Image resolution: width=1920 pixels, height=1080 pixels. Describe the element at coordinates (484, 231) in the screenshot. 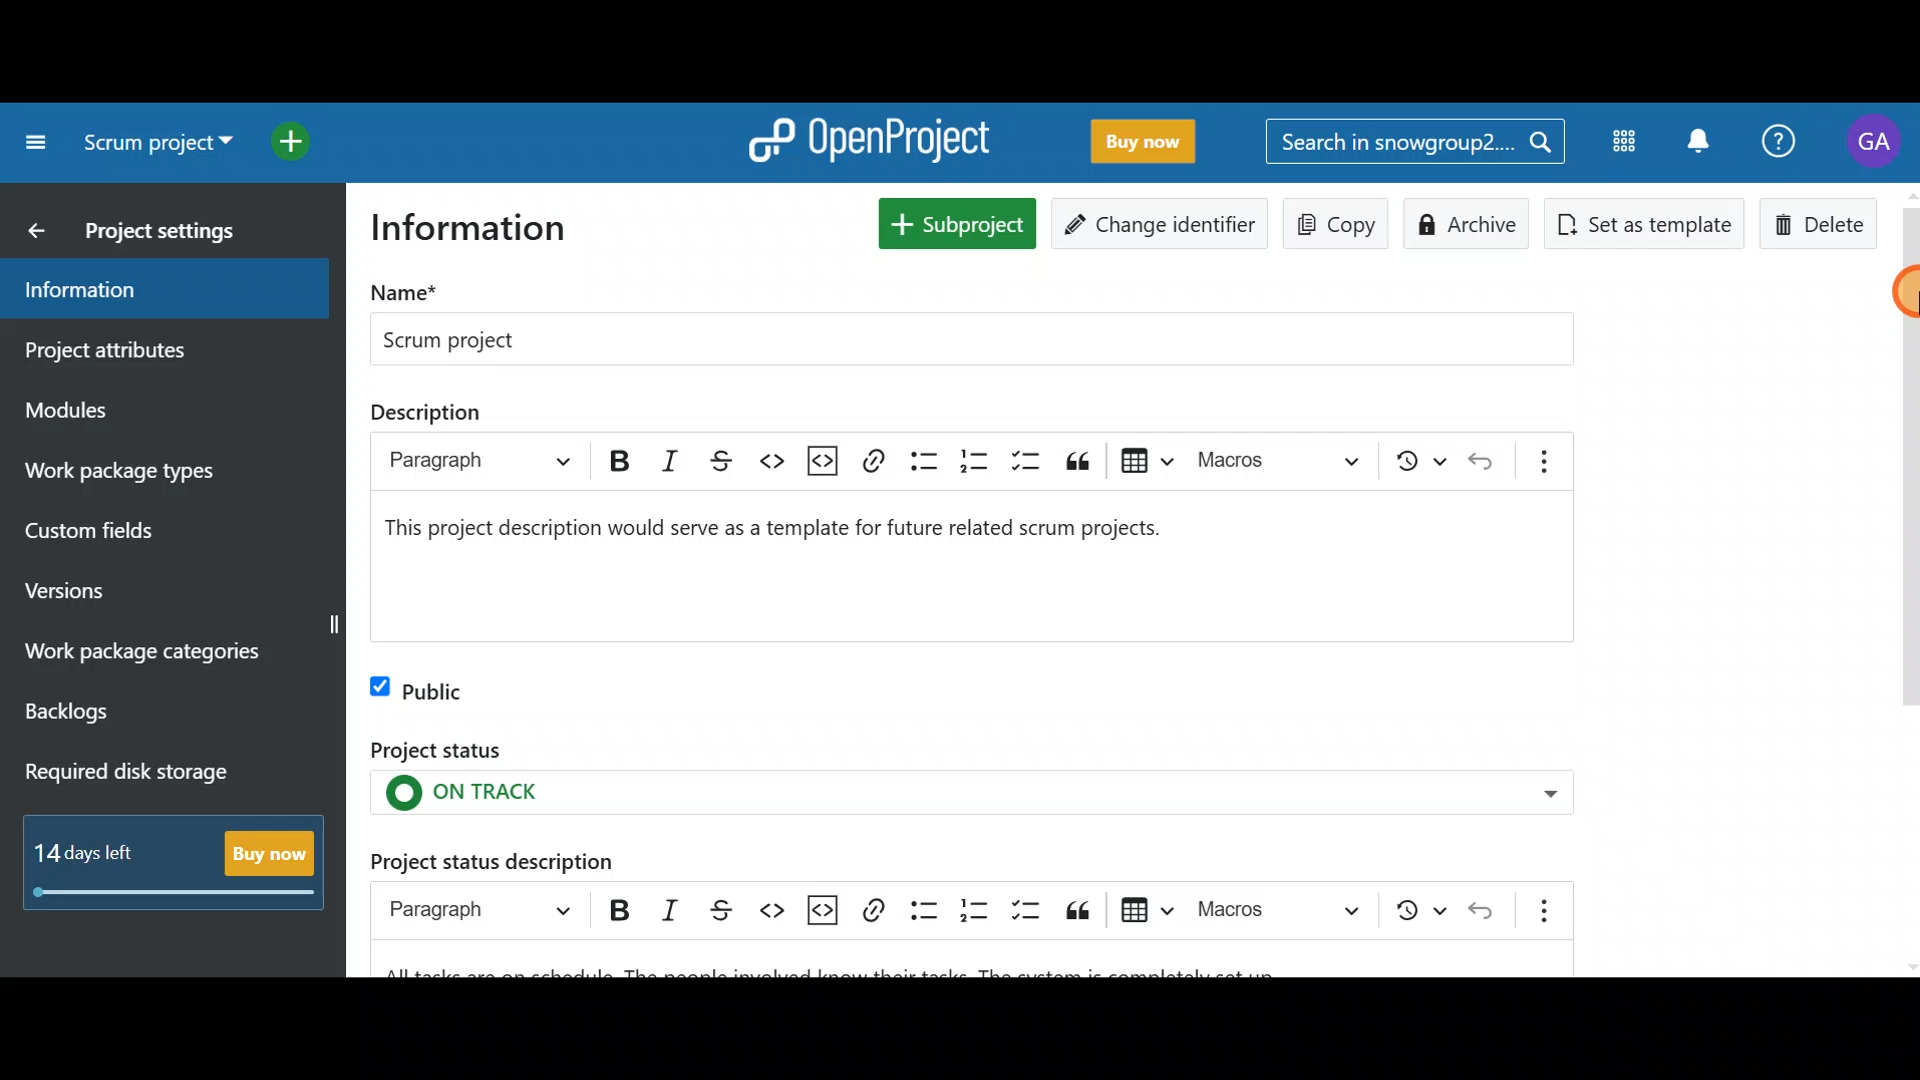

I see `Information` at that location.